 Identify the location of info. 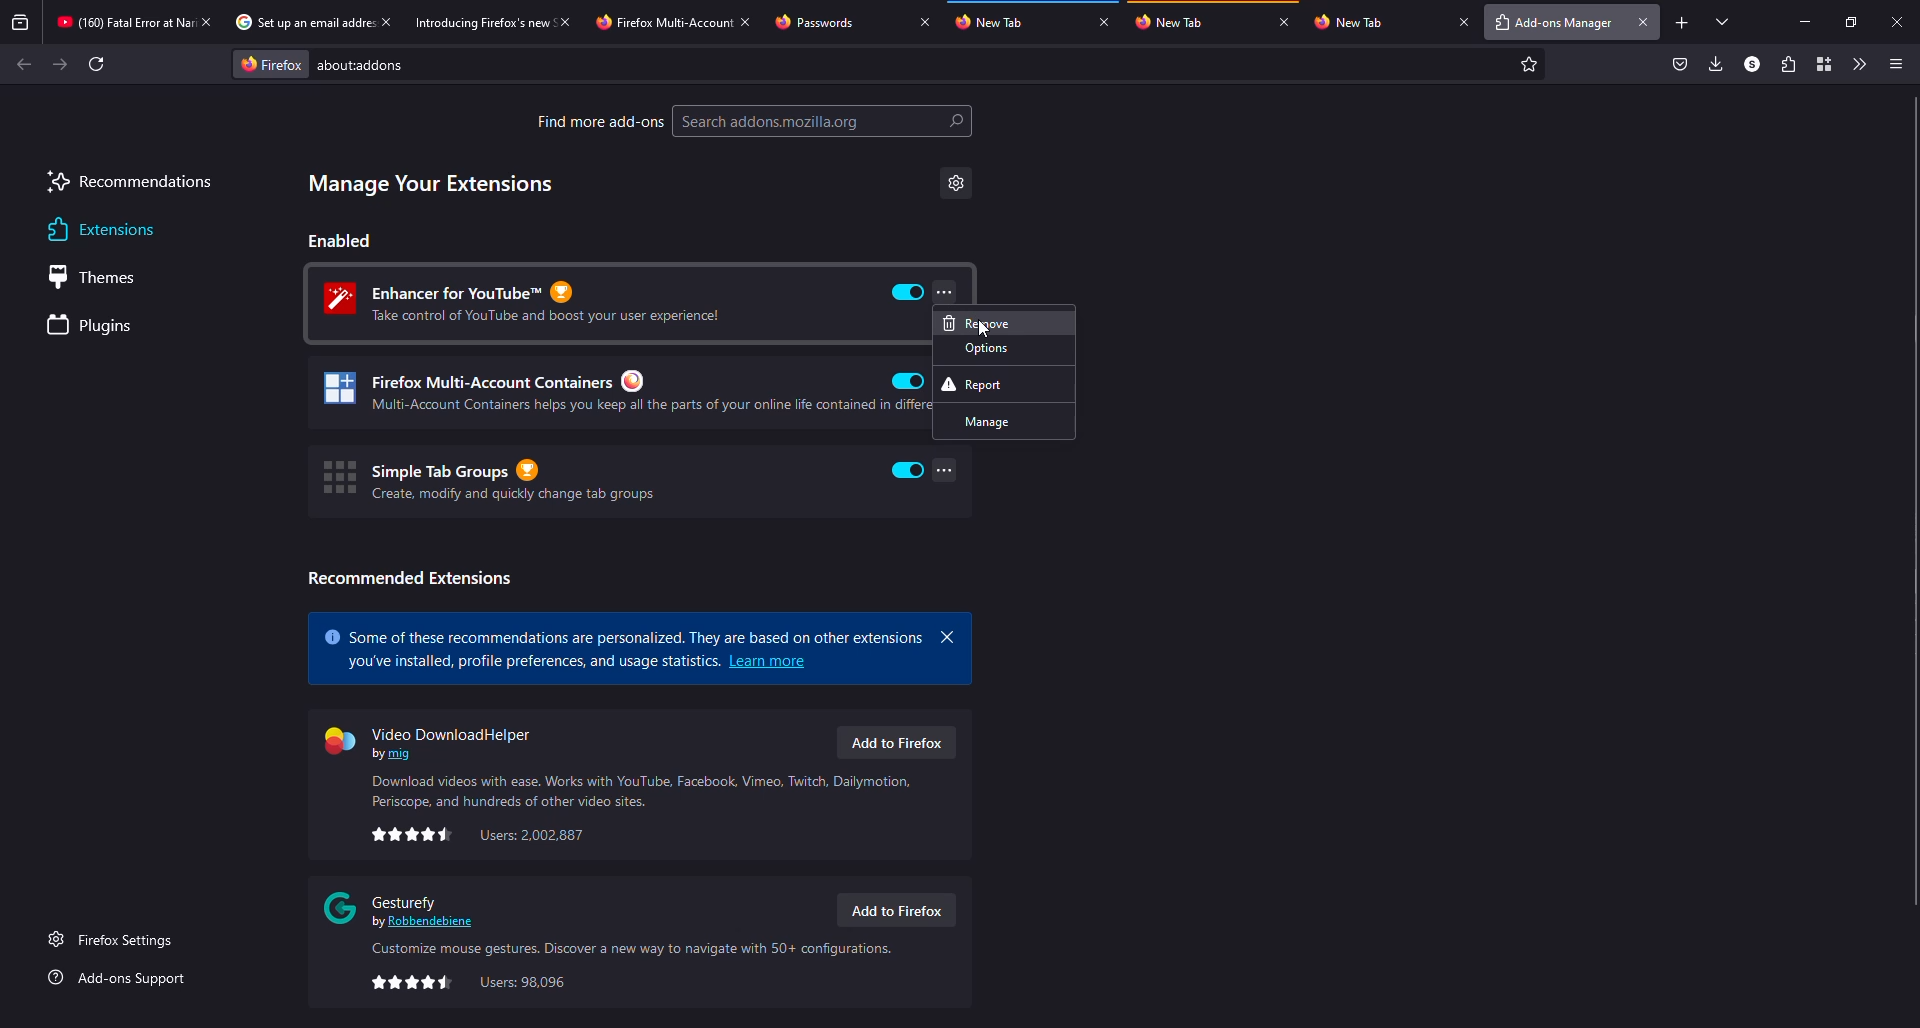
(628, 950).